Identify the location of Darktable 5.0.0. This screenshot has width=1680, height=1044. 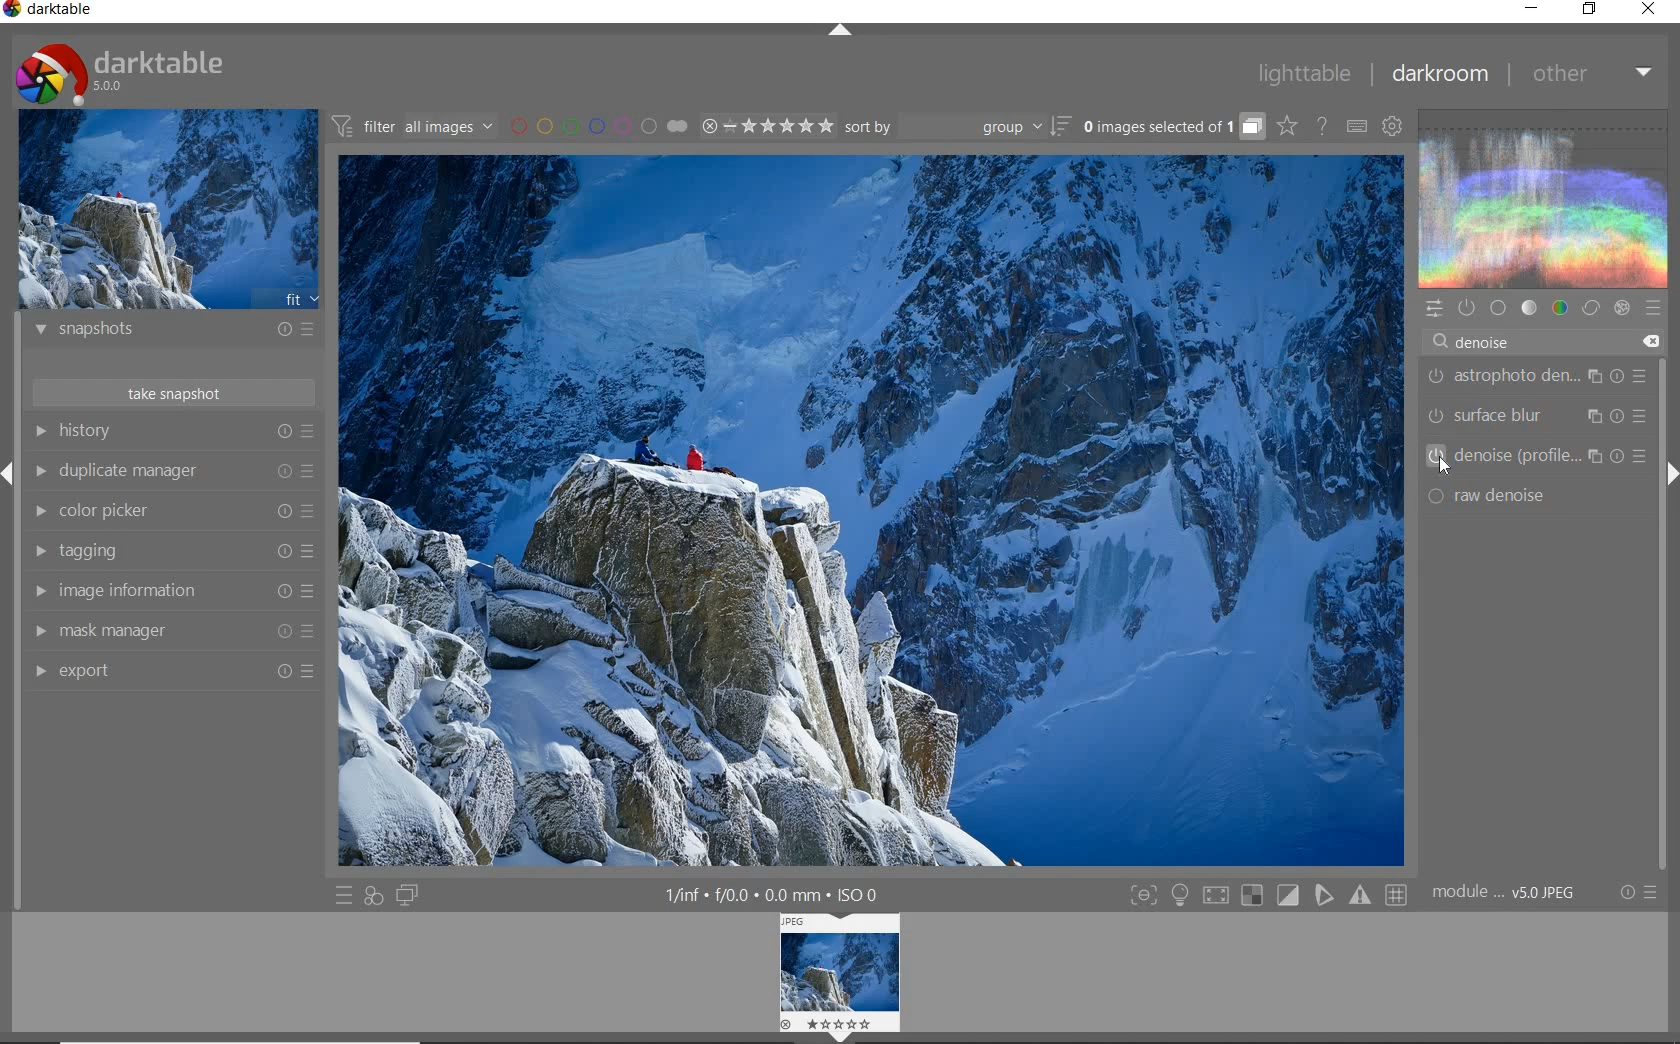
(120, 74).